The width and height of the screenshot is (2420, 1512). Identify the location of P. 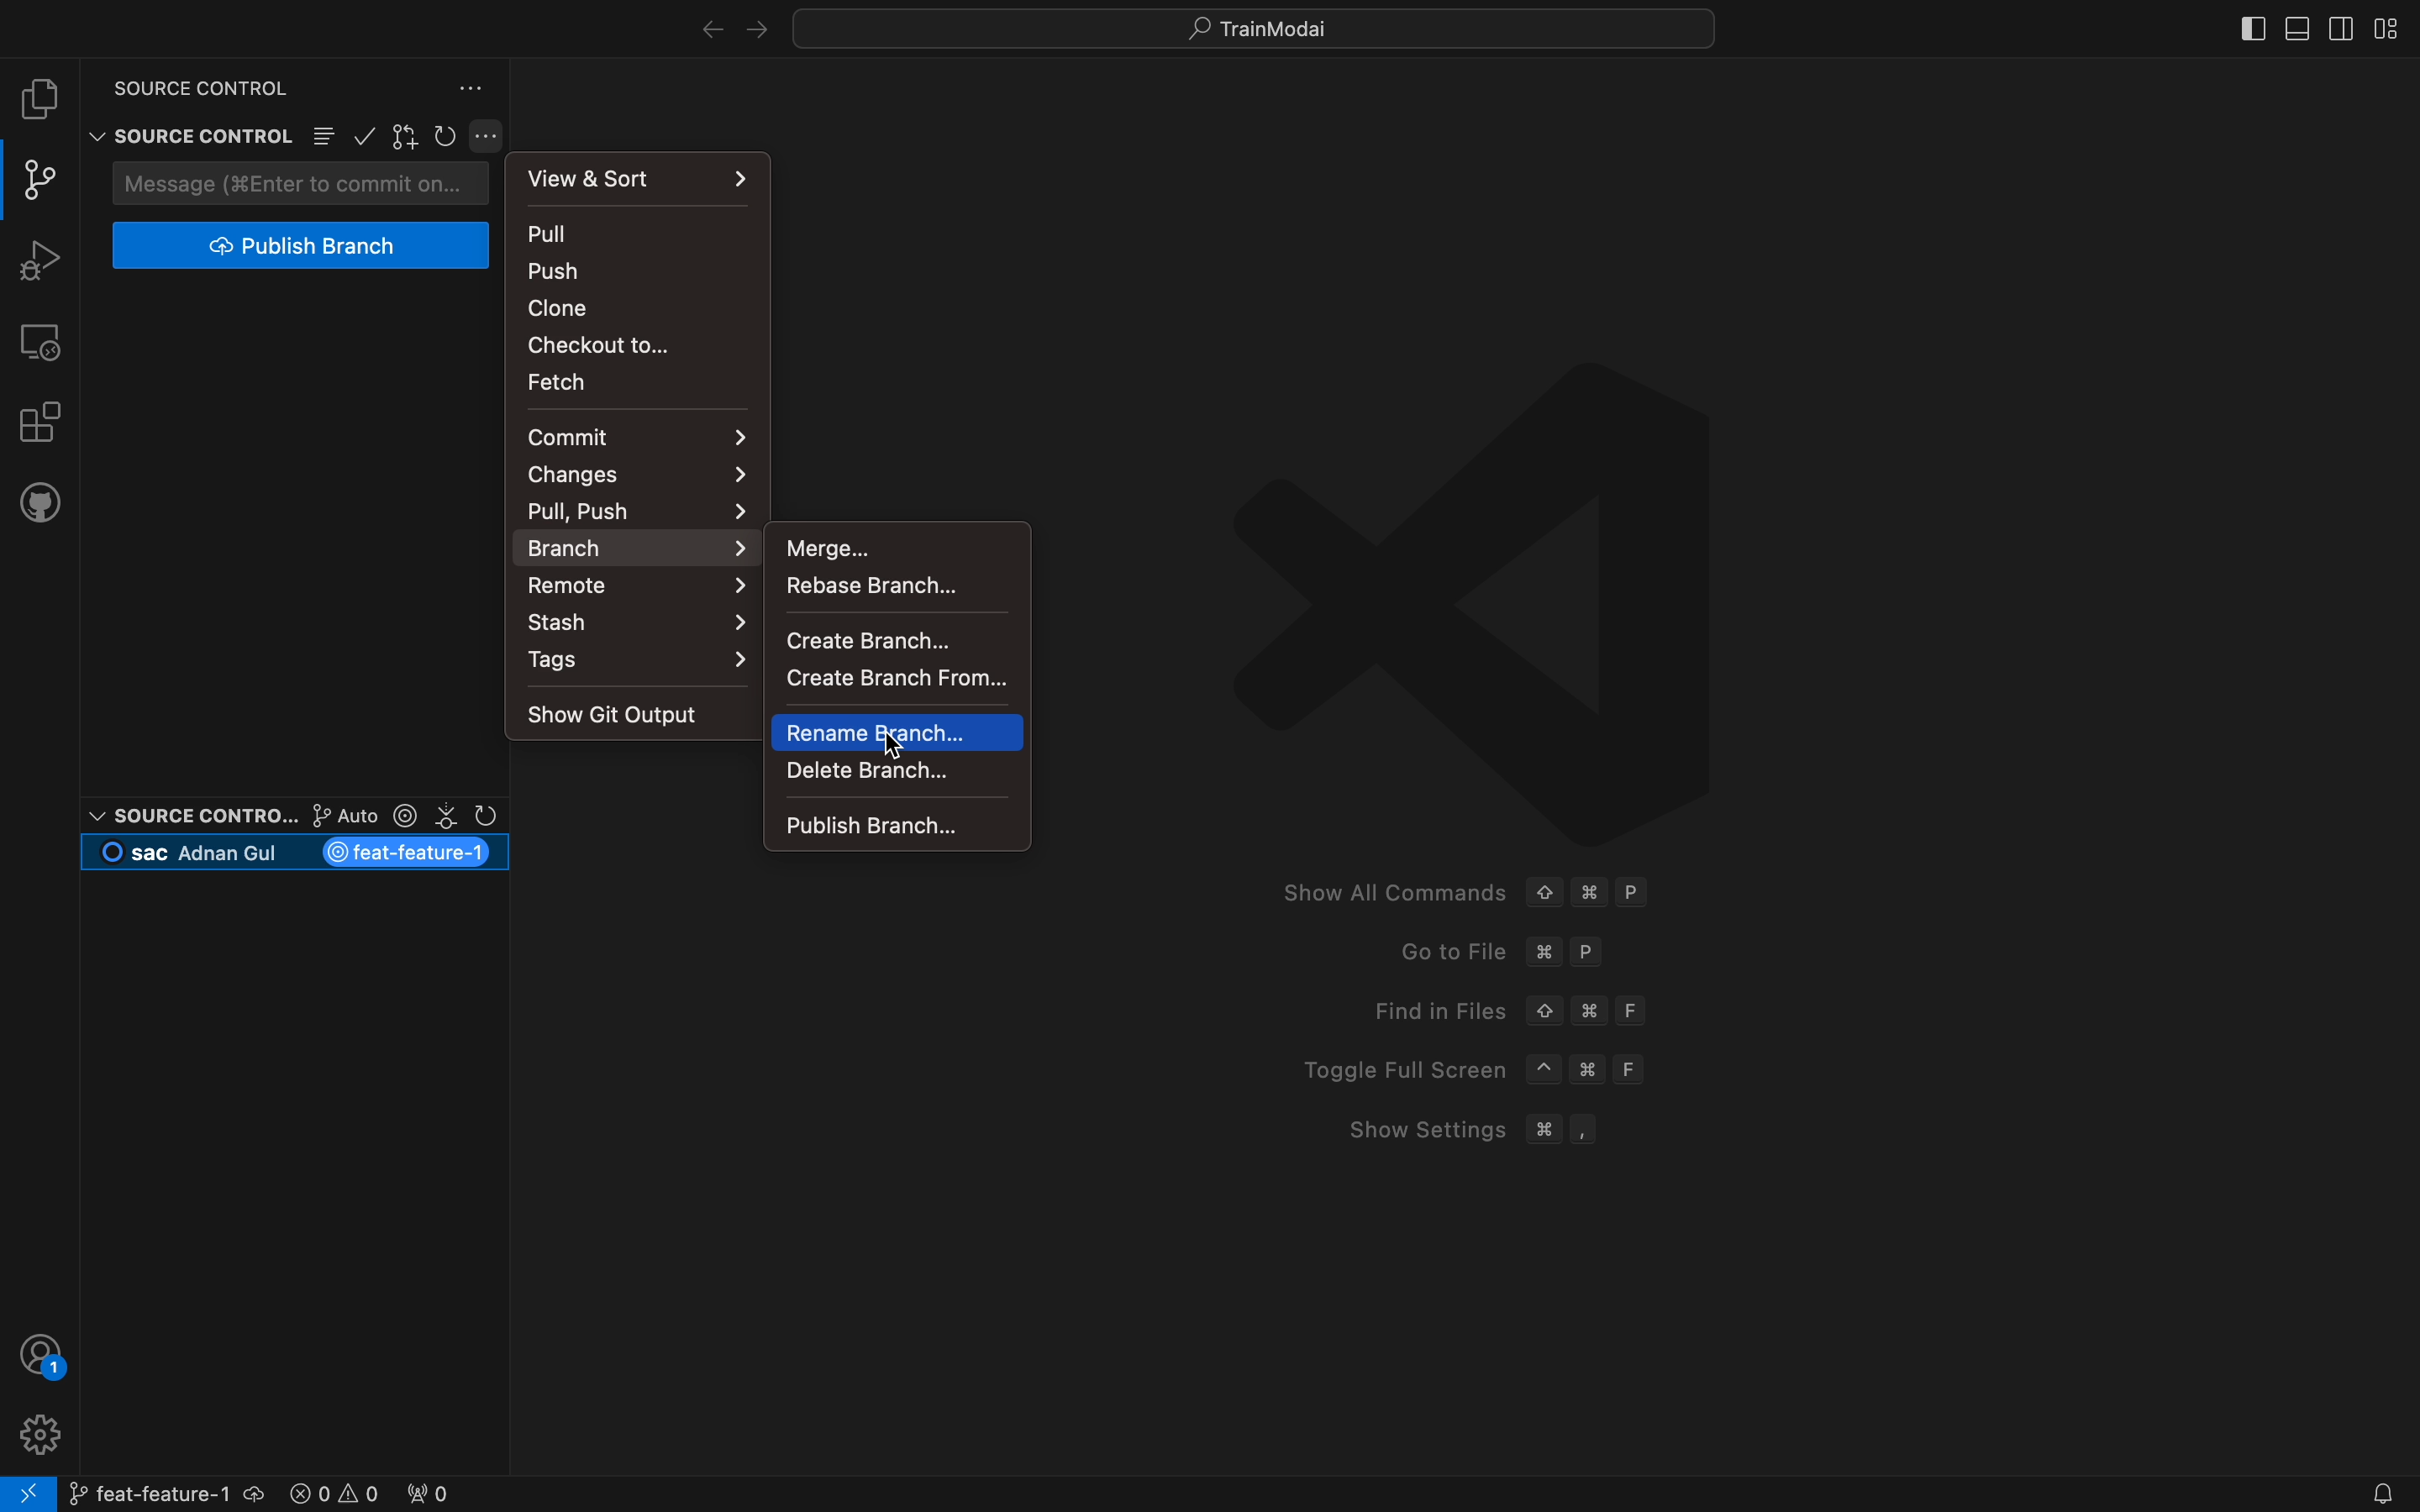
(1592, 954).